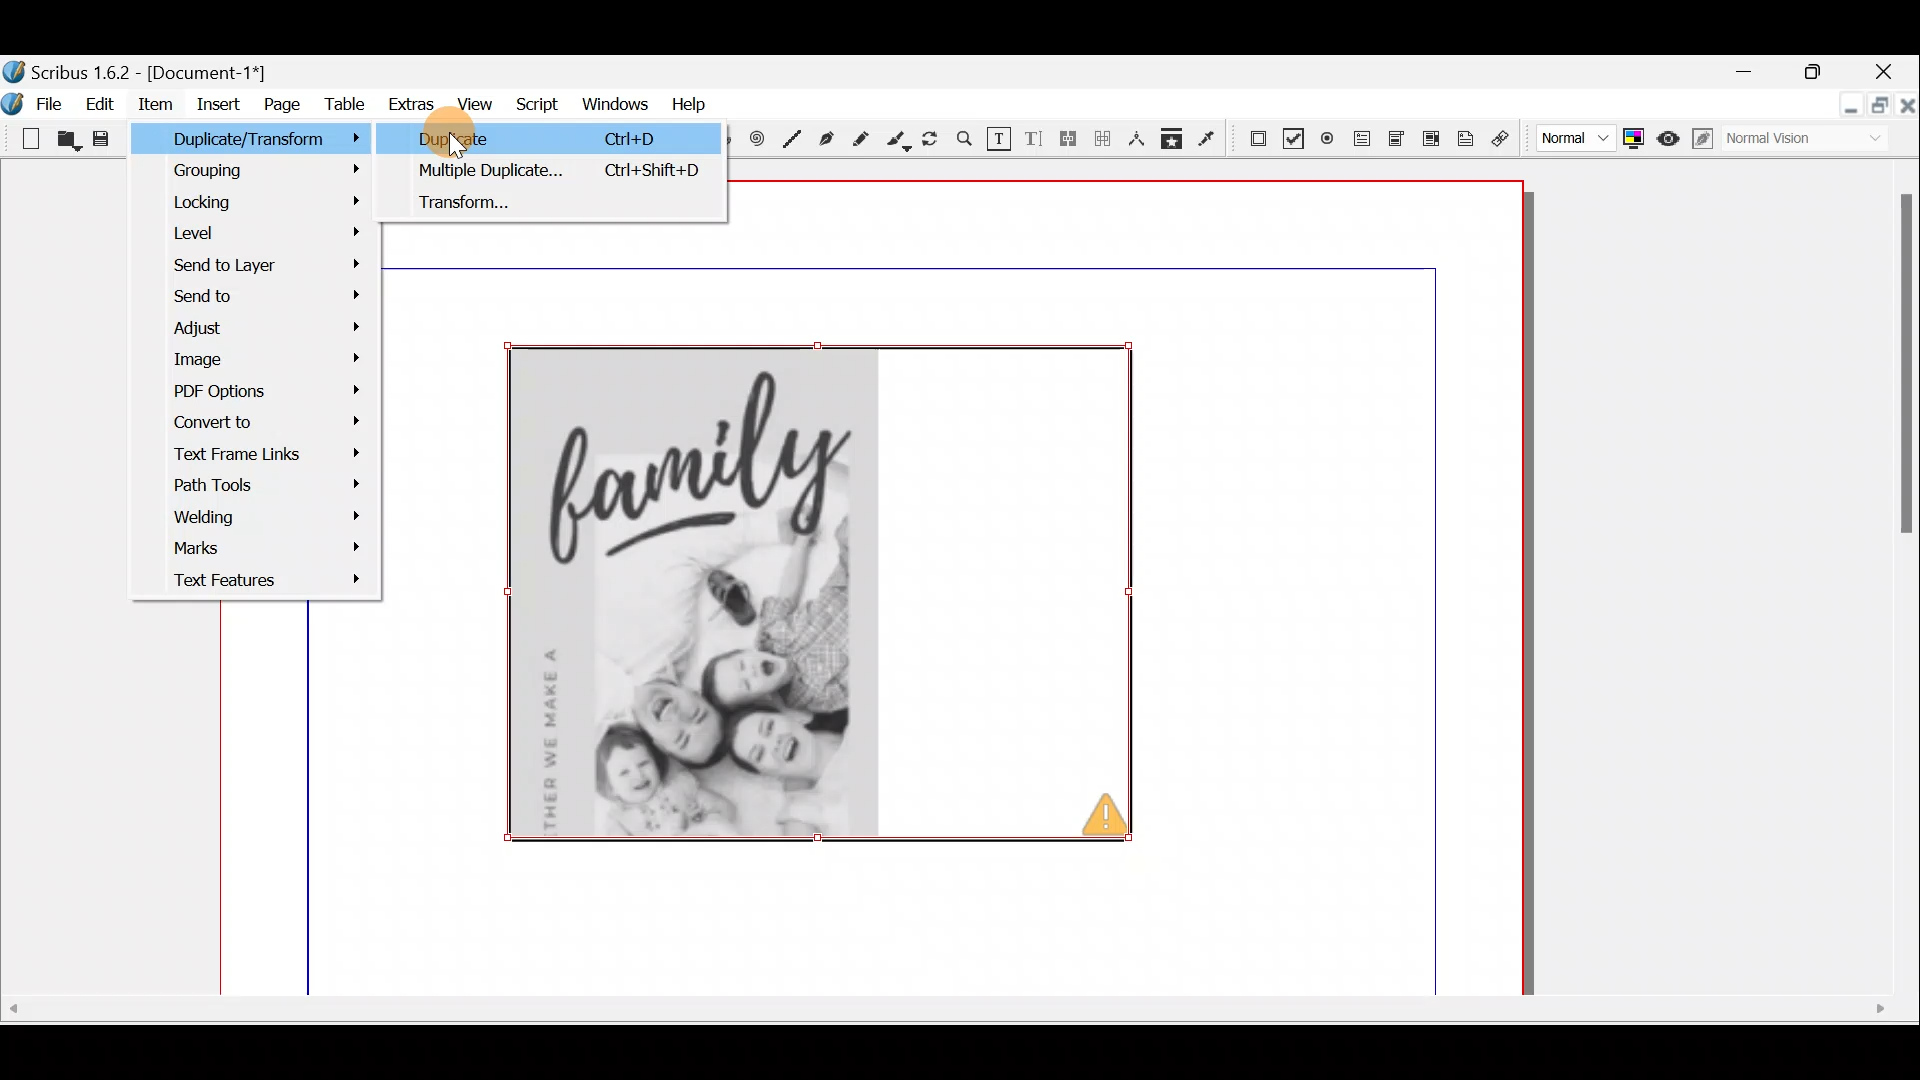  I want to click on Preview mode, so click(1671, 137).